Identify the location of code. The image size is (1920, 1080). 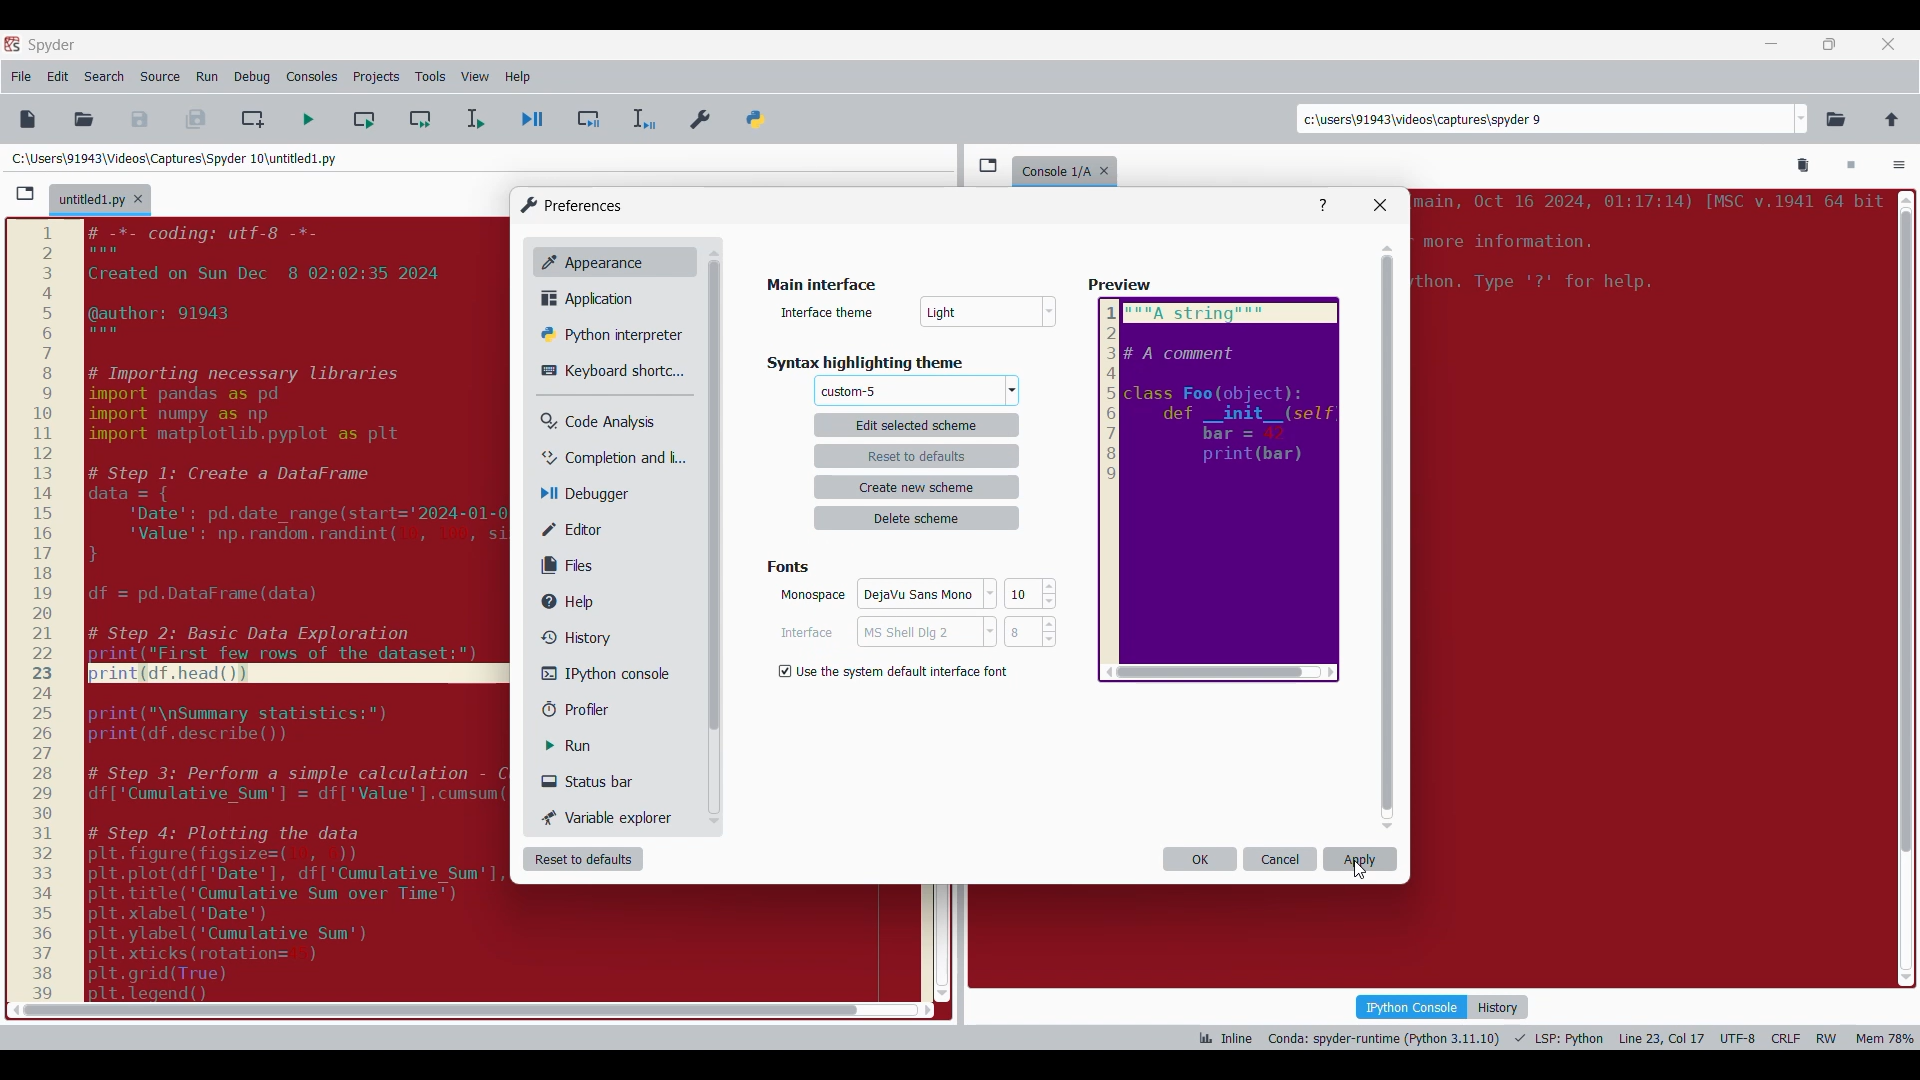
(1645, 250).